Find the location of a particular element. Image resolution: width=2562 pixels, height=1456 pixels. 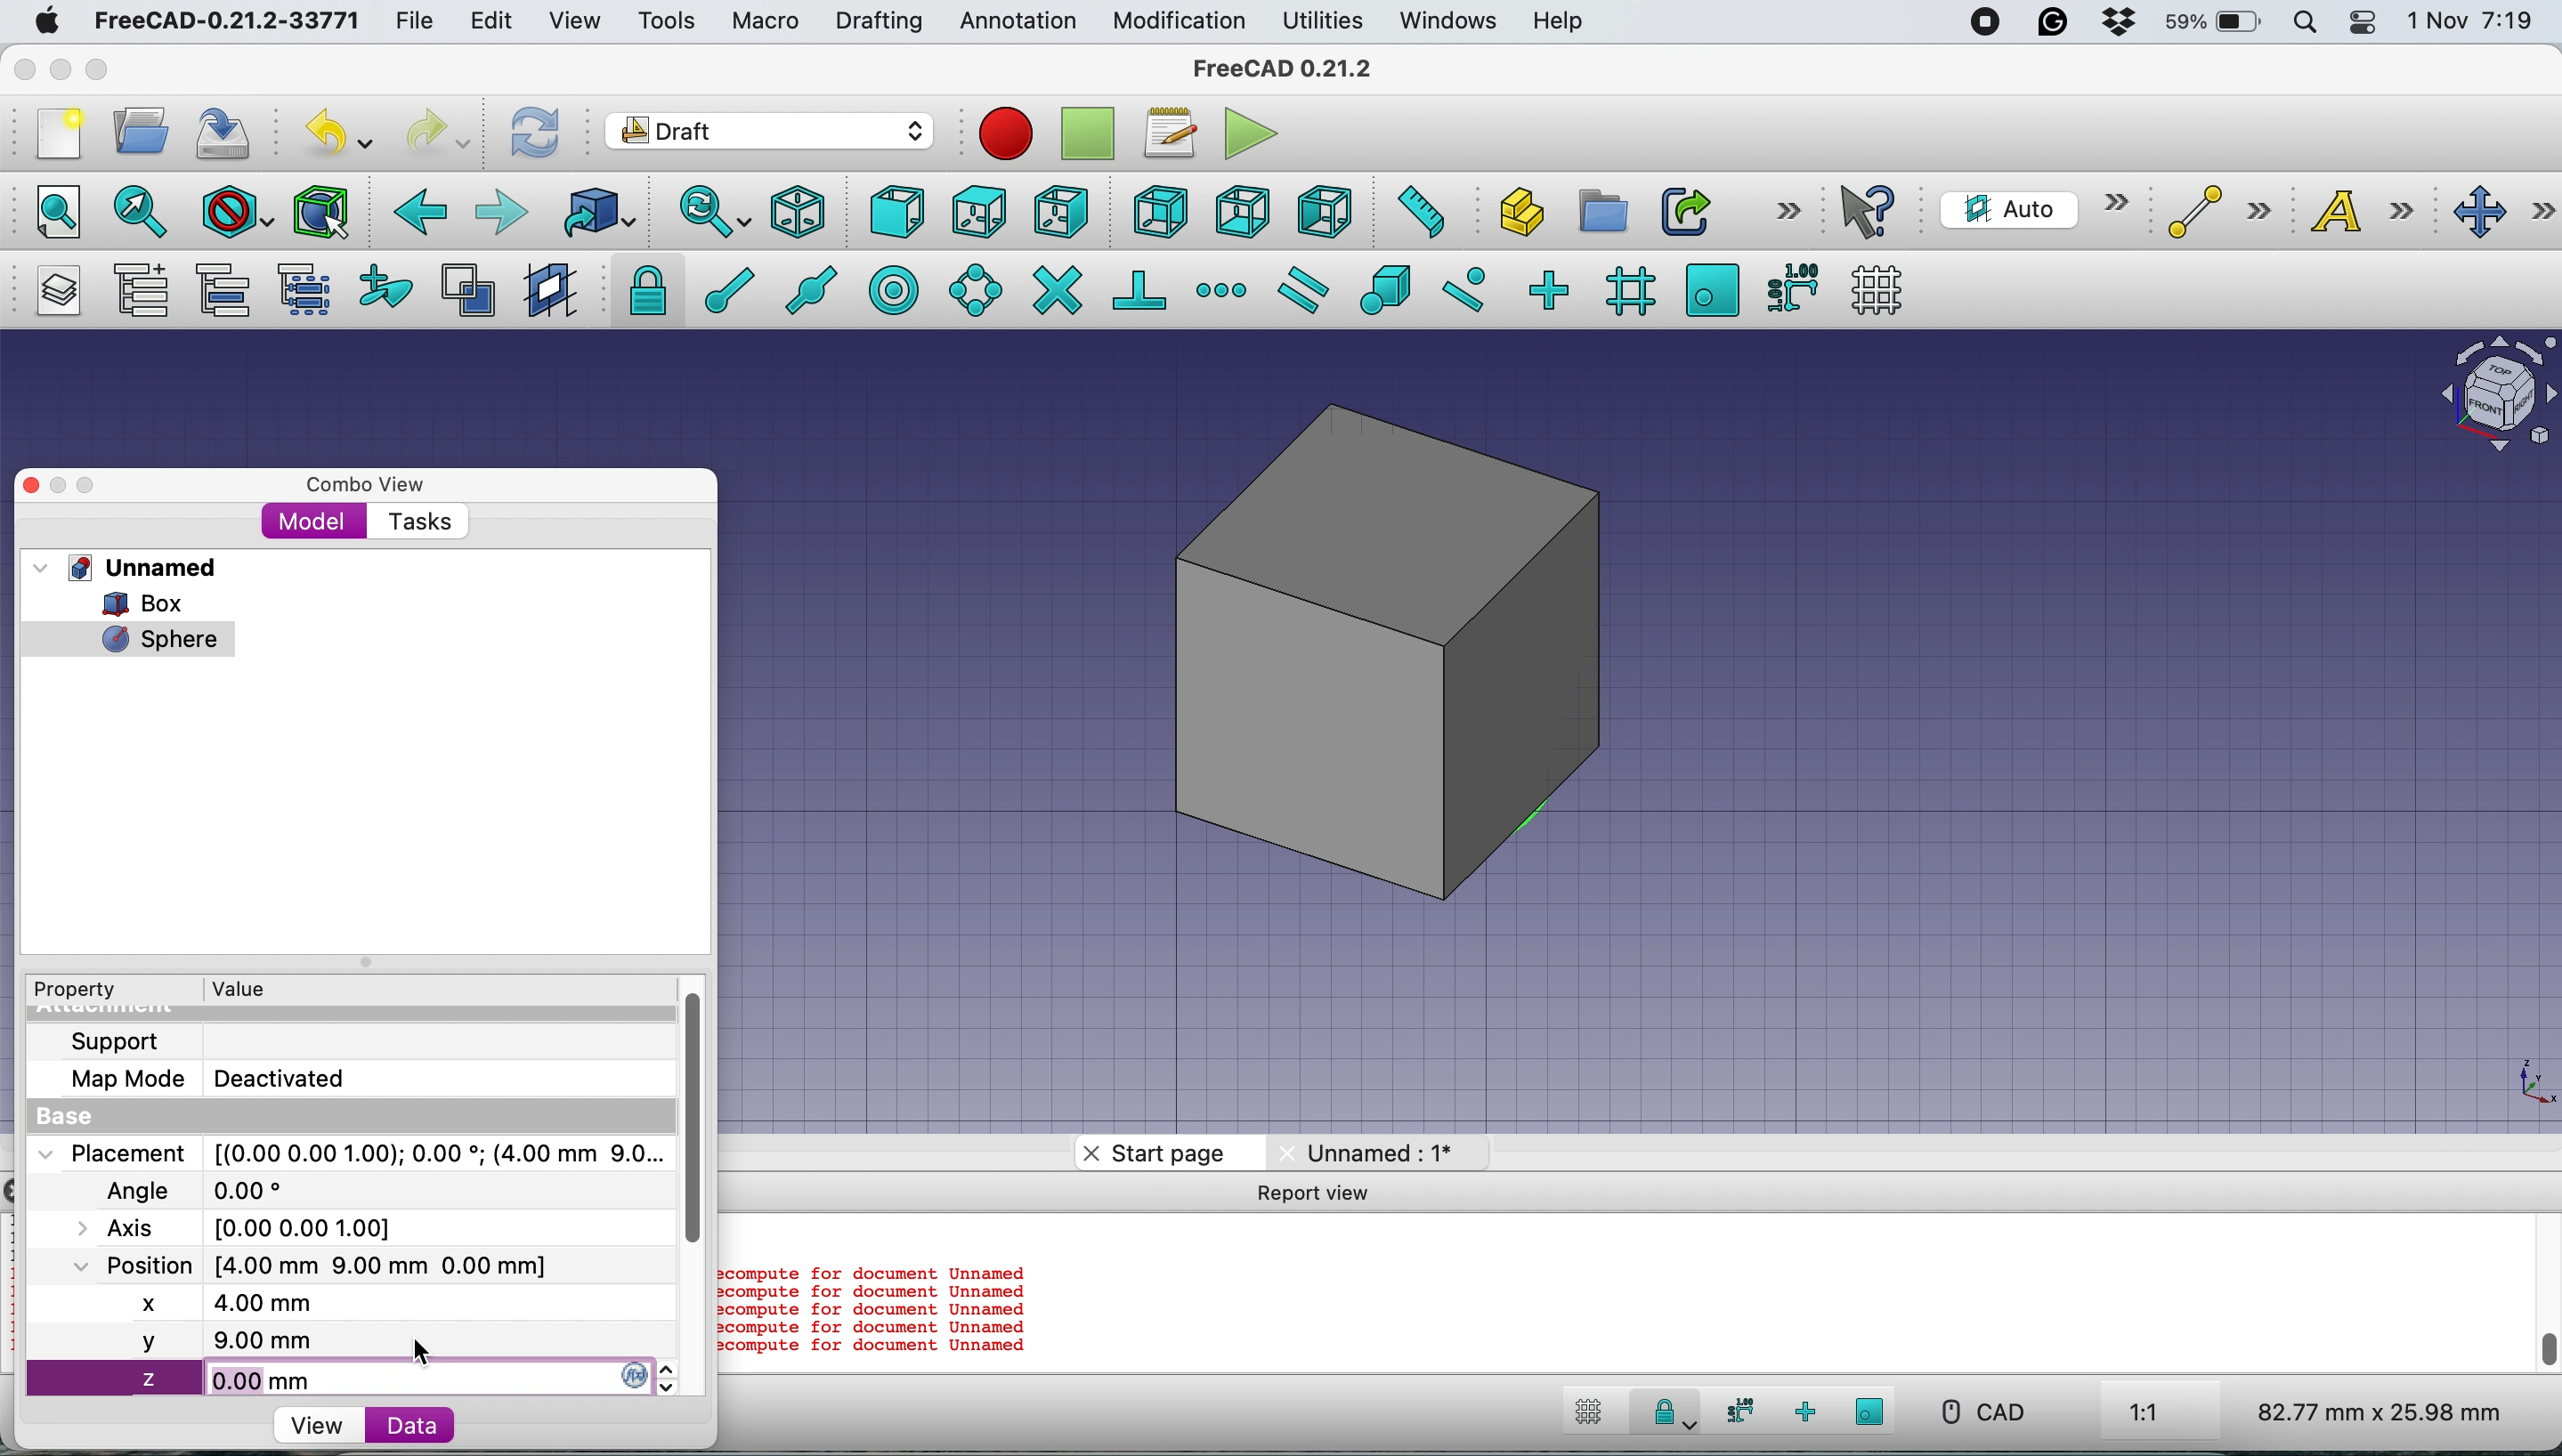

refresh is located at coordinates (531, 131).